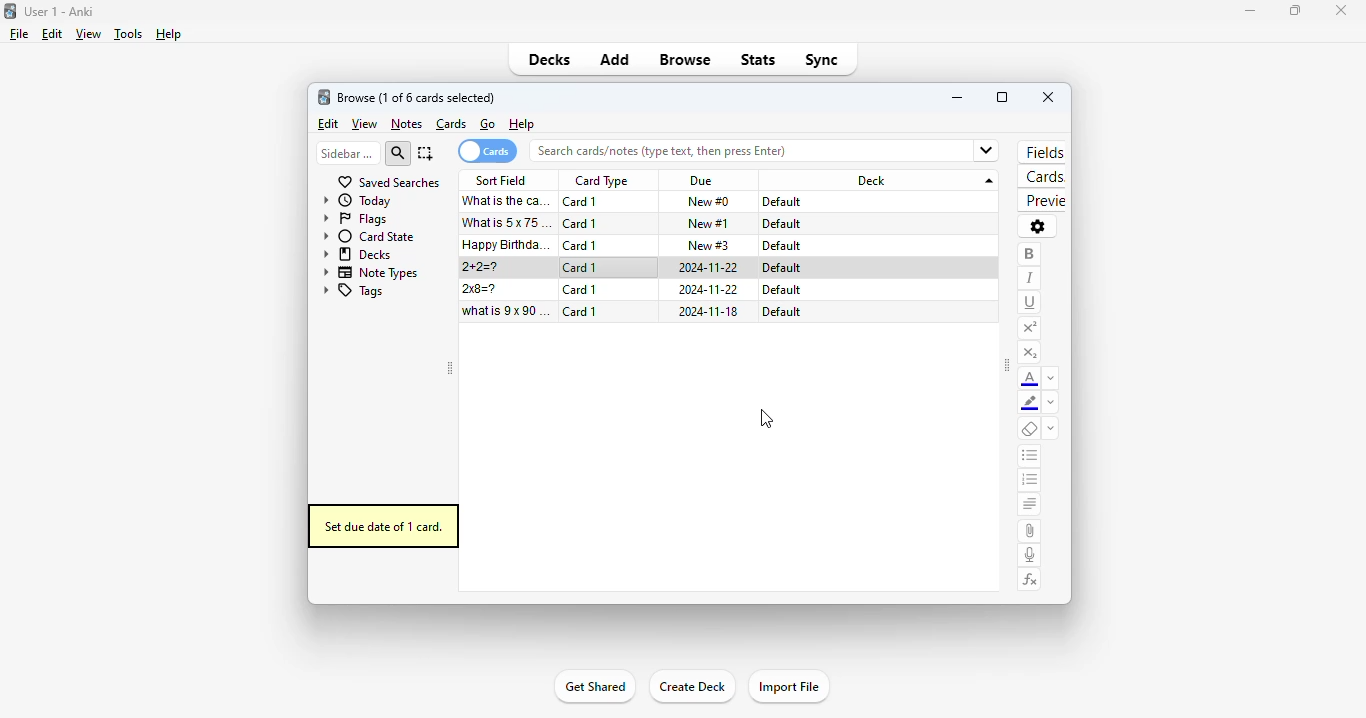 The height and width of the screenshot is (718, 1366). Describe the element at coordinates (59, 11) in the screenshot. I see `User 1 - Anki` at that location.